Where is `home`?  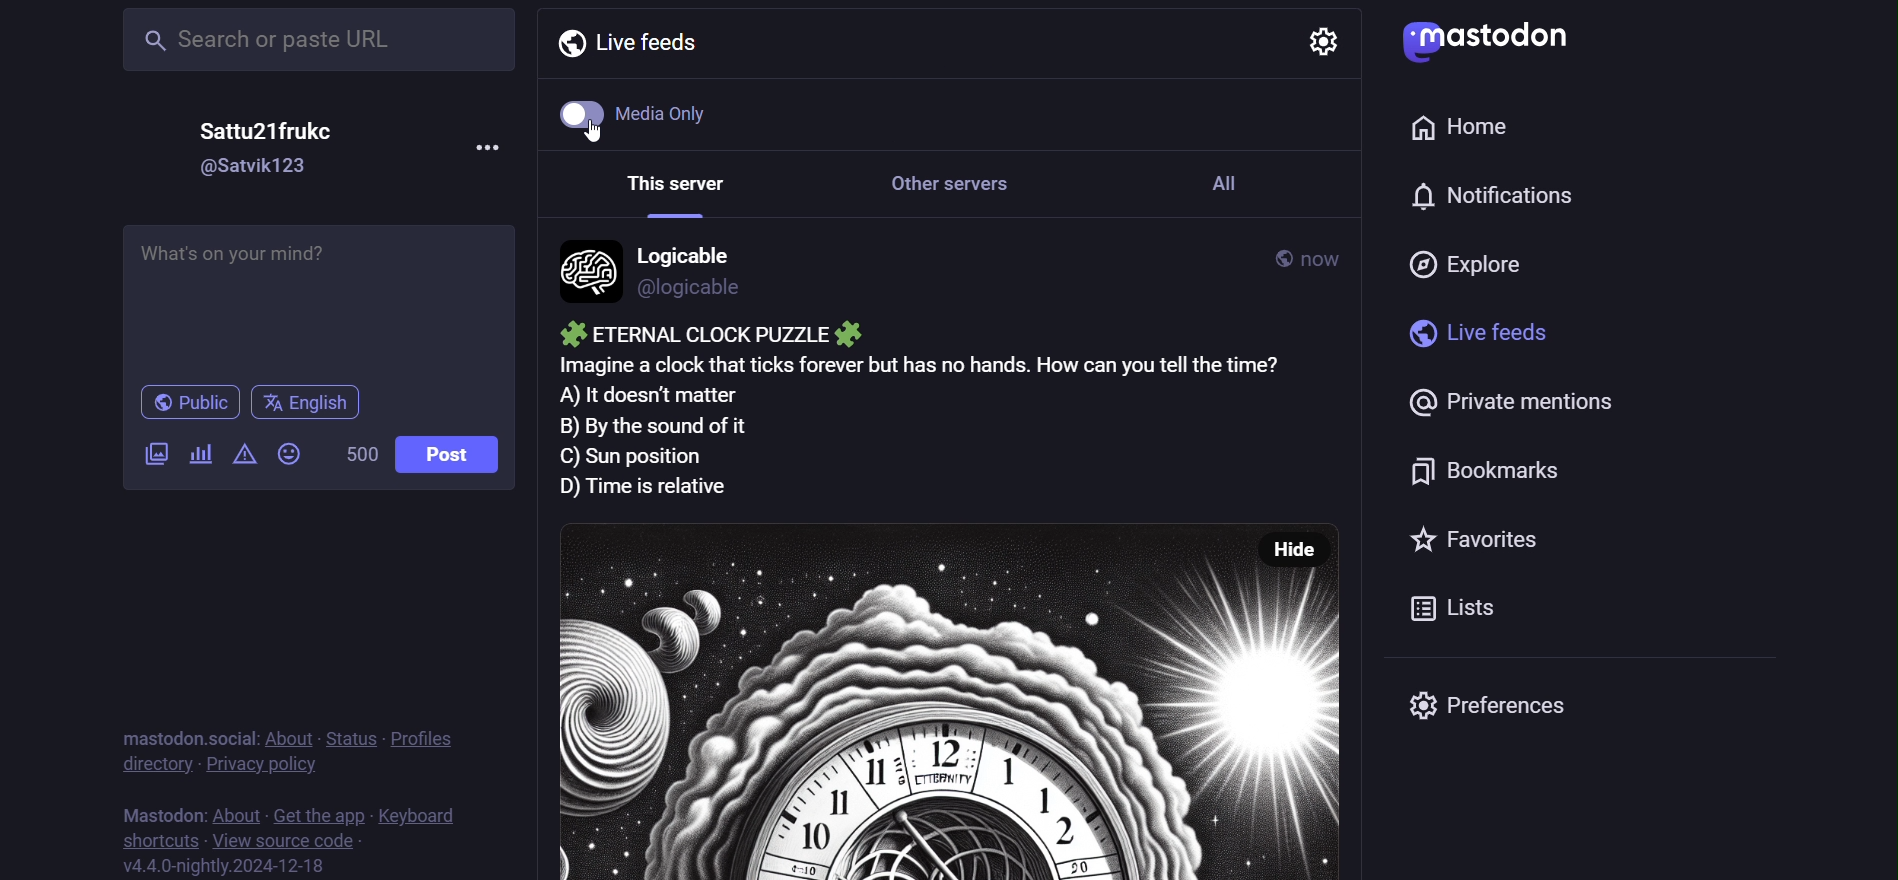
home is located at coordinates (1464, 123).